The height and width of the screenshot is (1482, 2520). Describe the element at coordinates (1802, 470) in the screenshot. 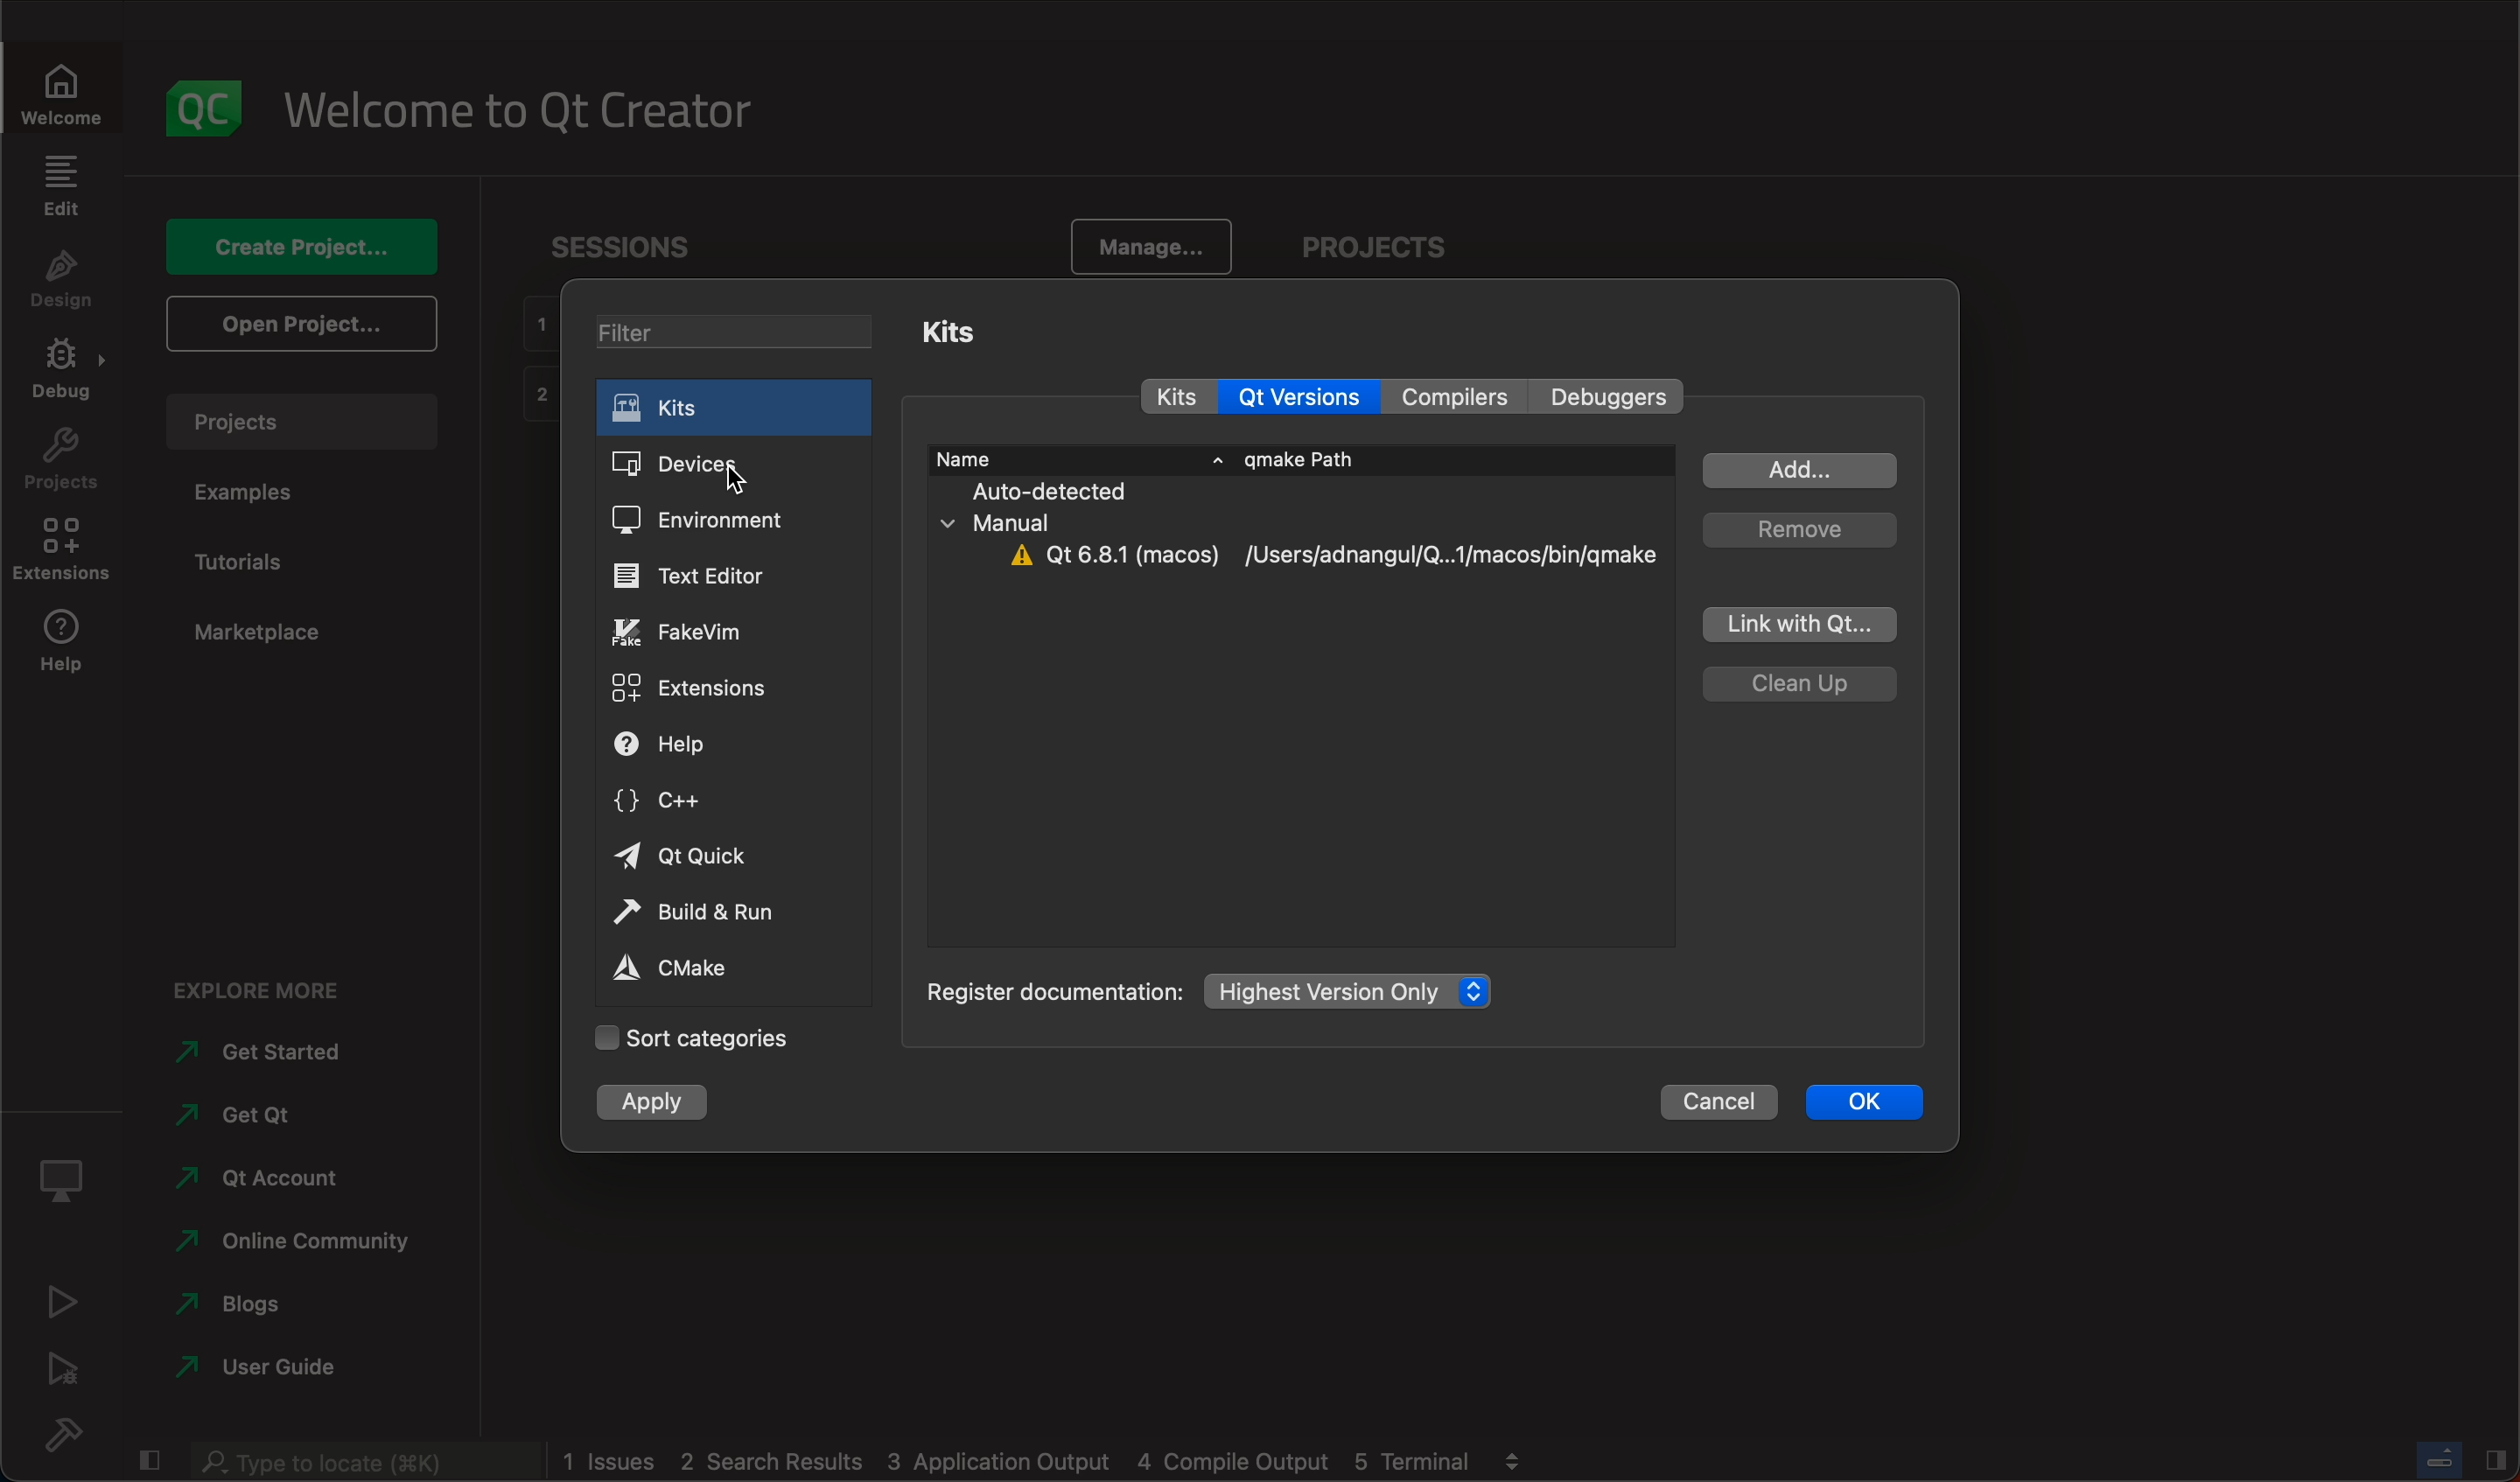

I see `add` at that location.